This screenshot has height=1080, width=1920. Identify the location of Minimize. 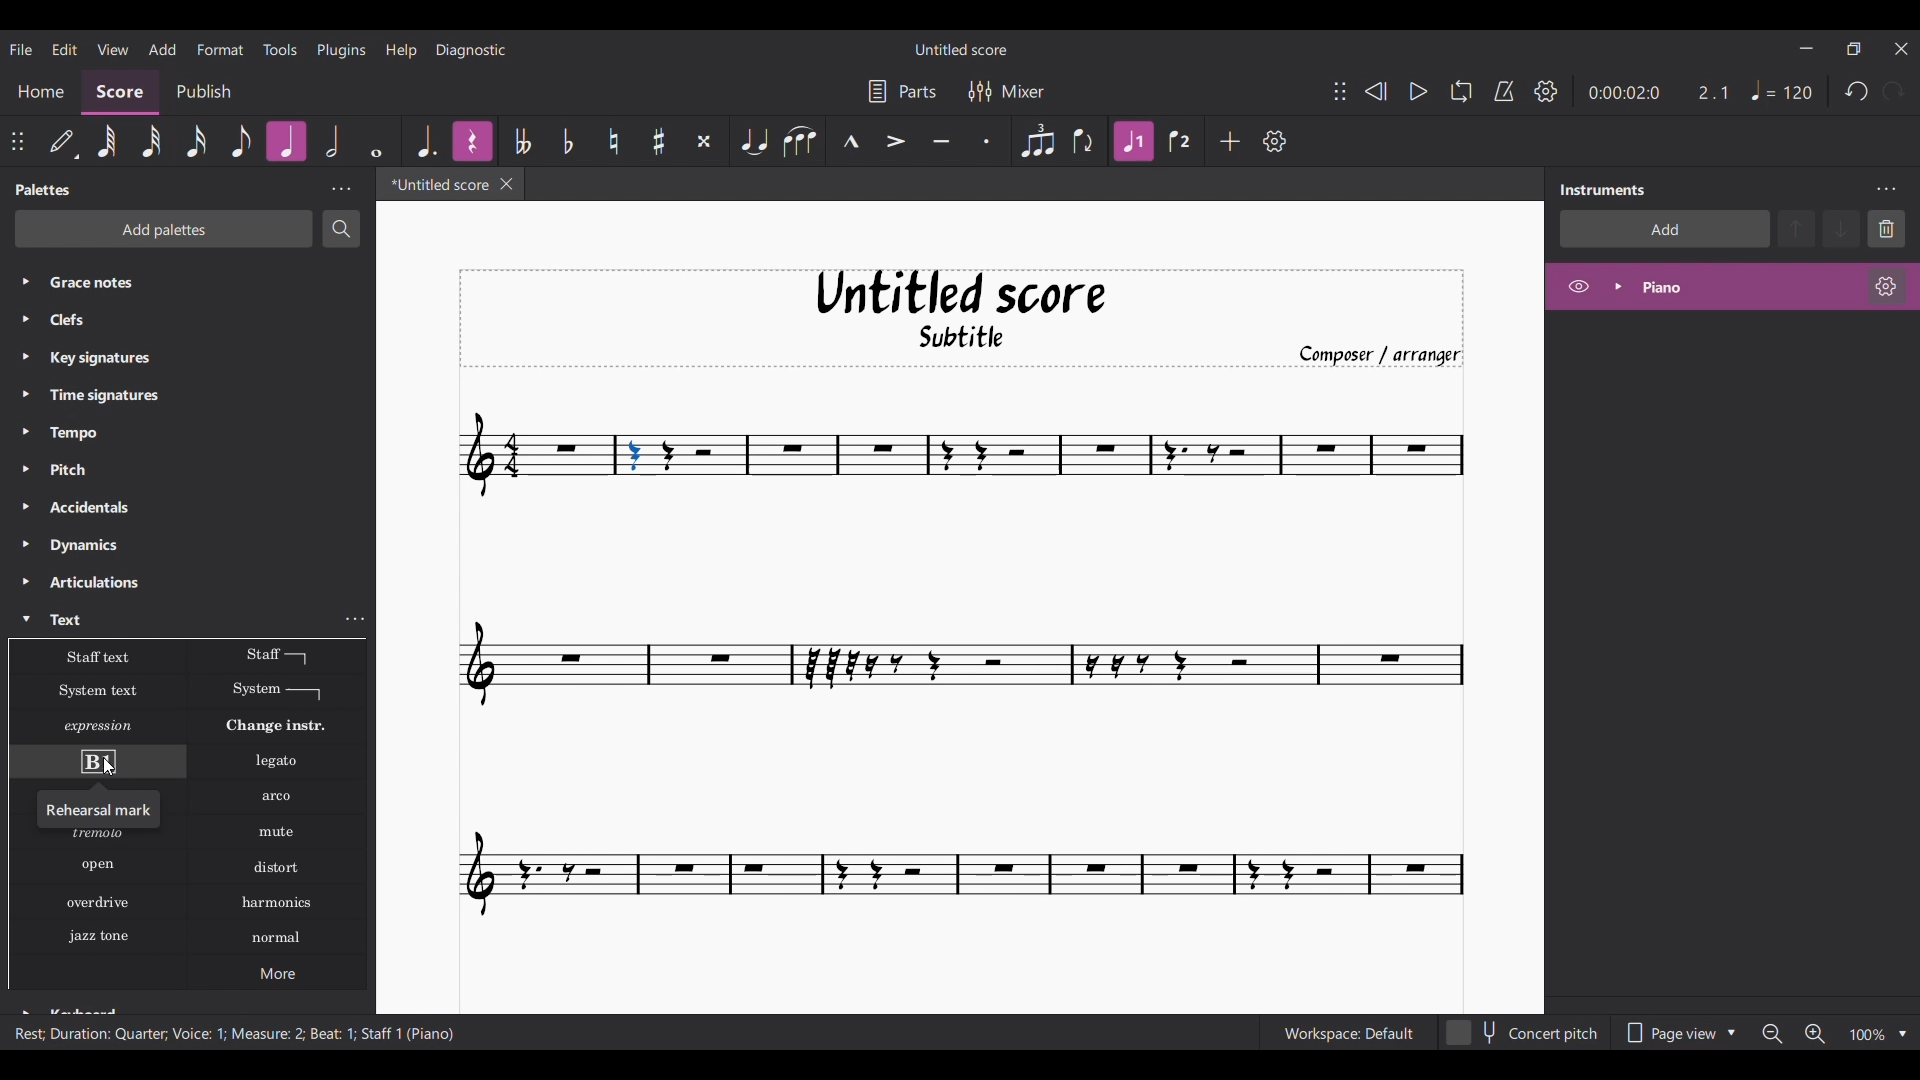
(1806, 48).